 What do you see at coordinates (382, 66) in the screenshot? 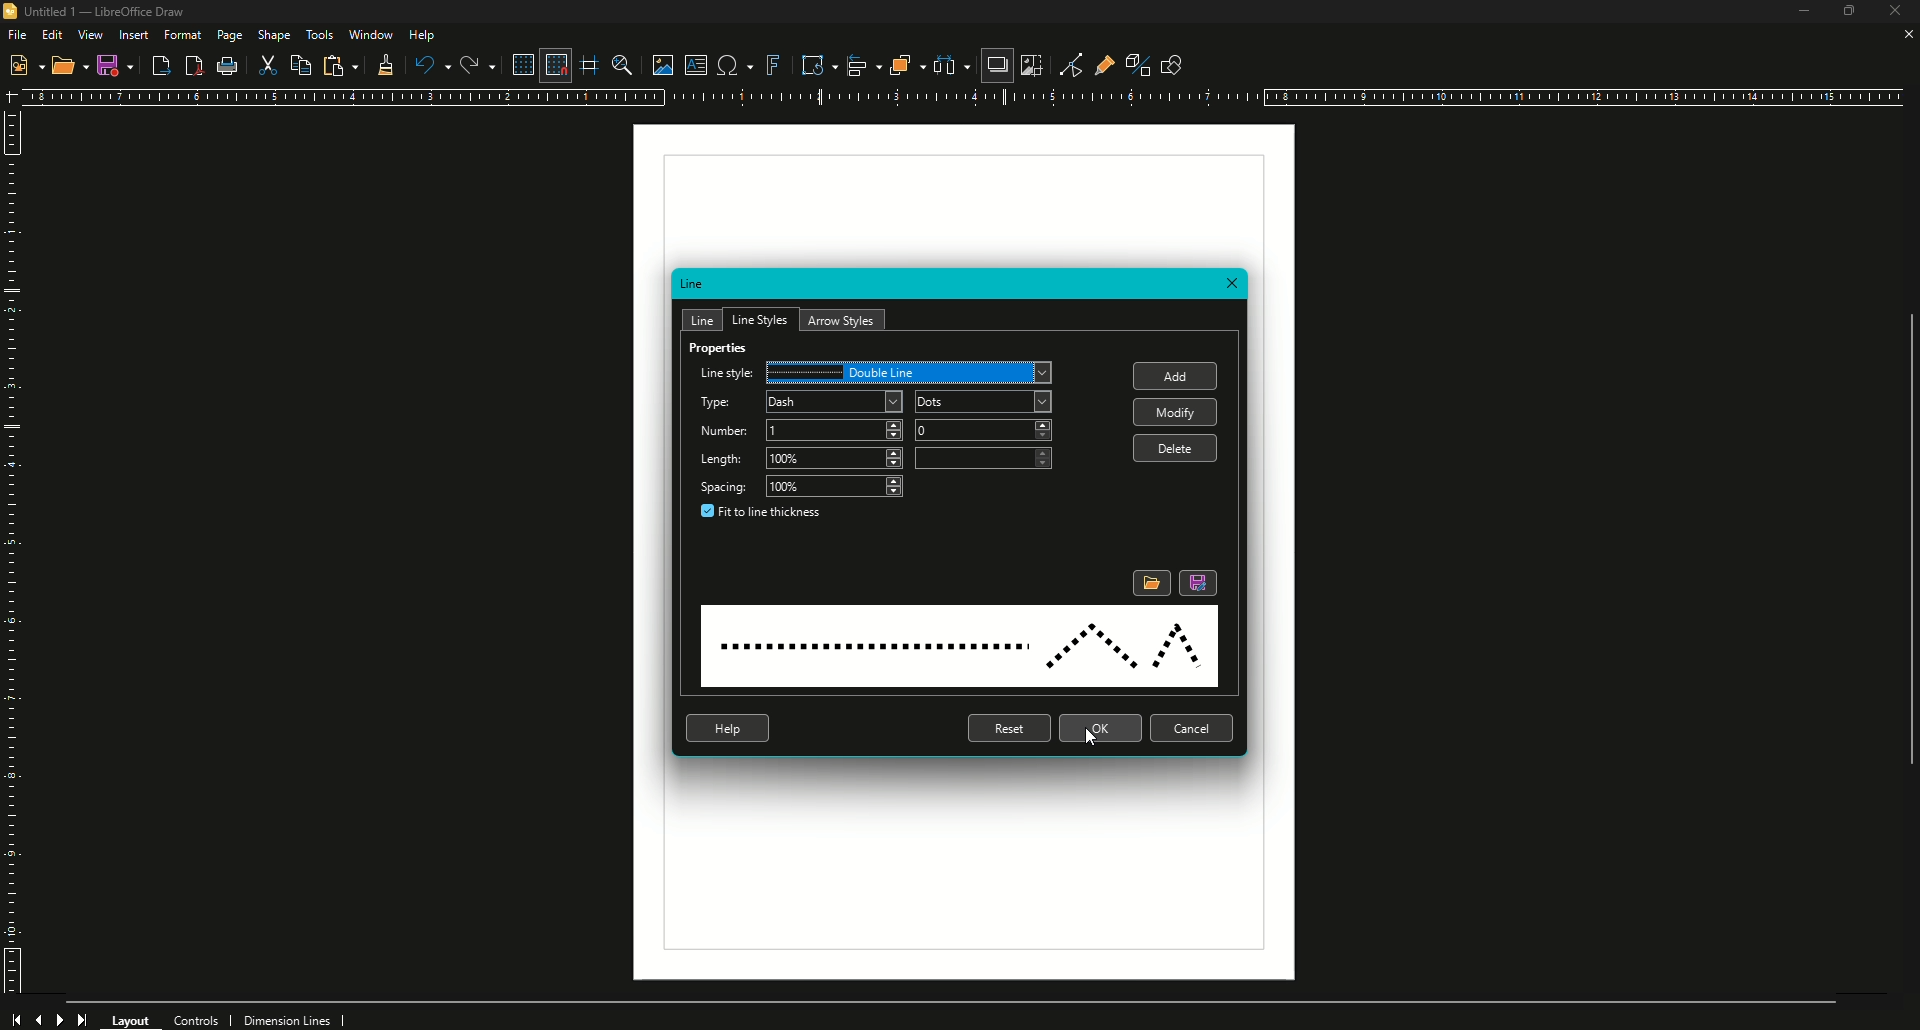
I see `Clone formatting` at bounding box center [382, 66].